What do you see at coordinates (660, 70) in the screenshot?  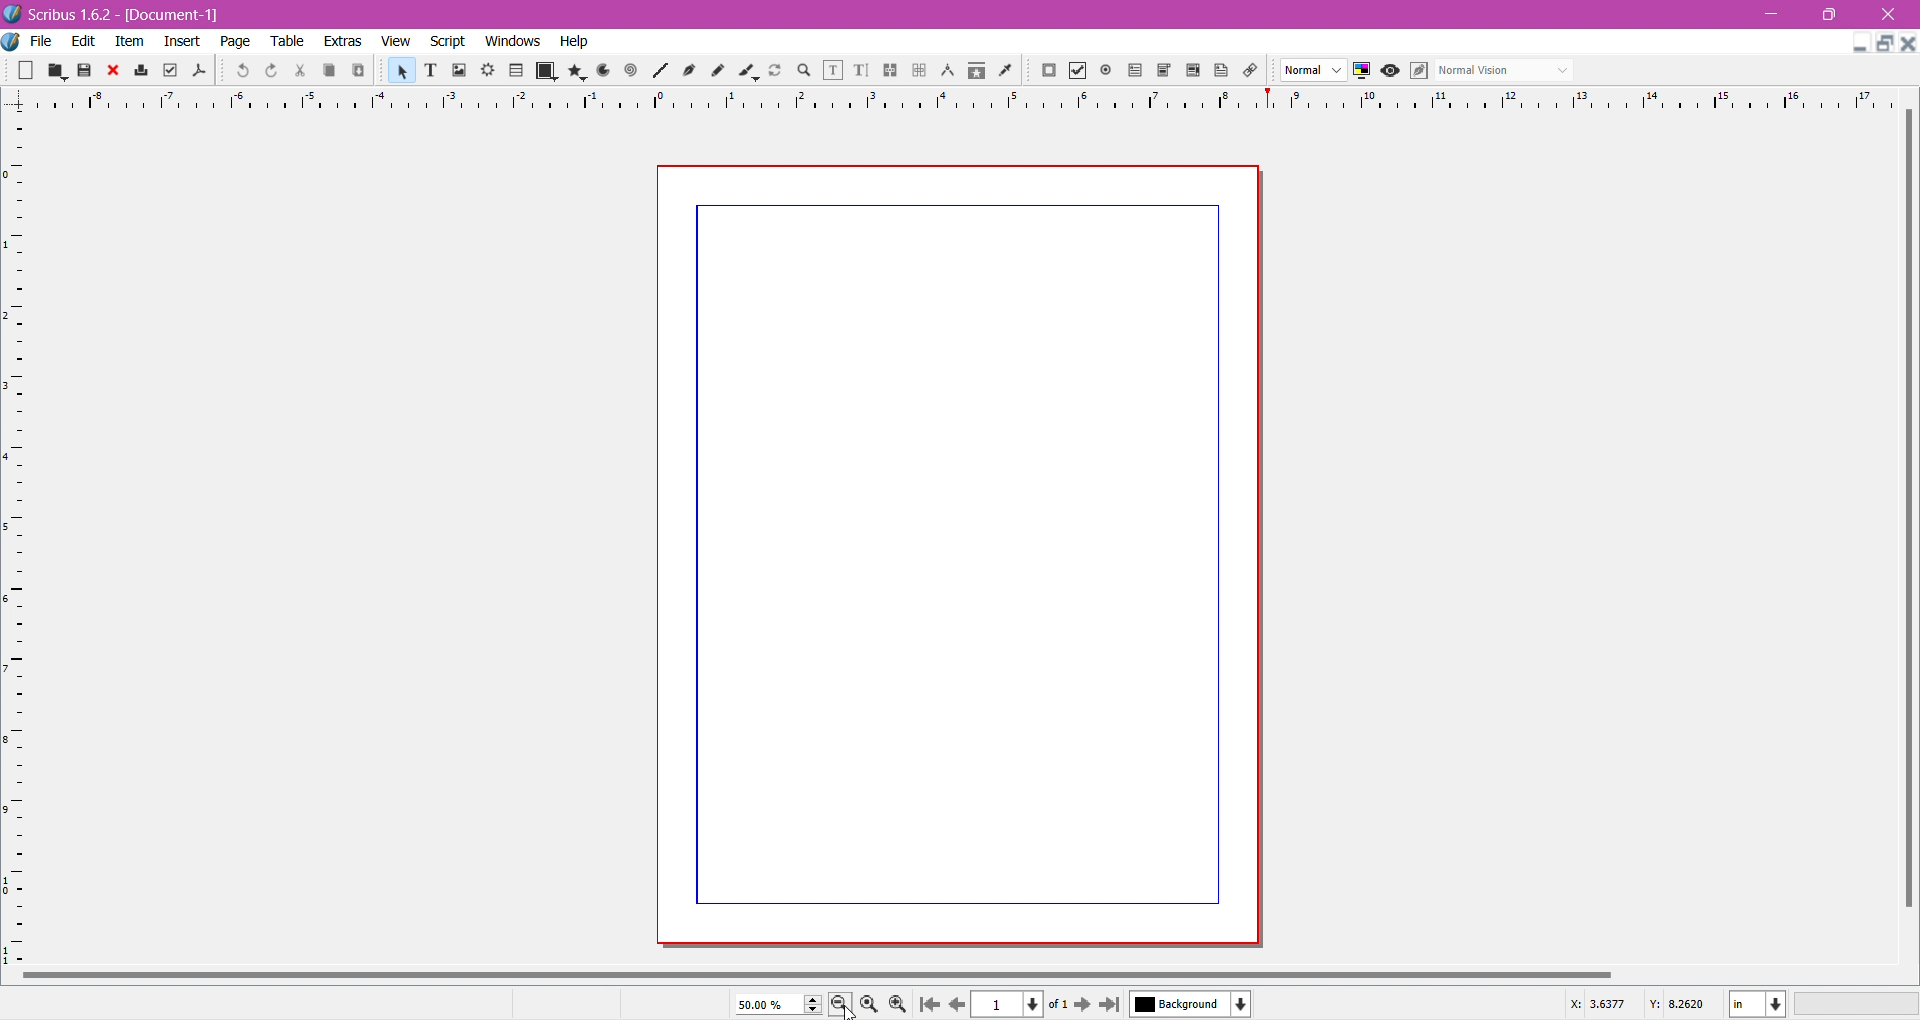 I see `Line` at bounding box center [660, 70].